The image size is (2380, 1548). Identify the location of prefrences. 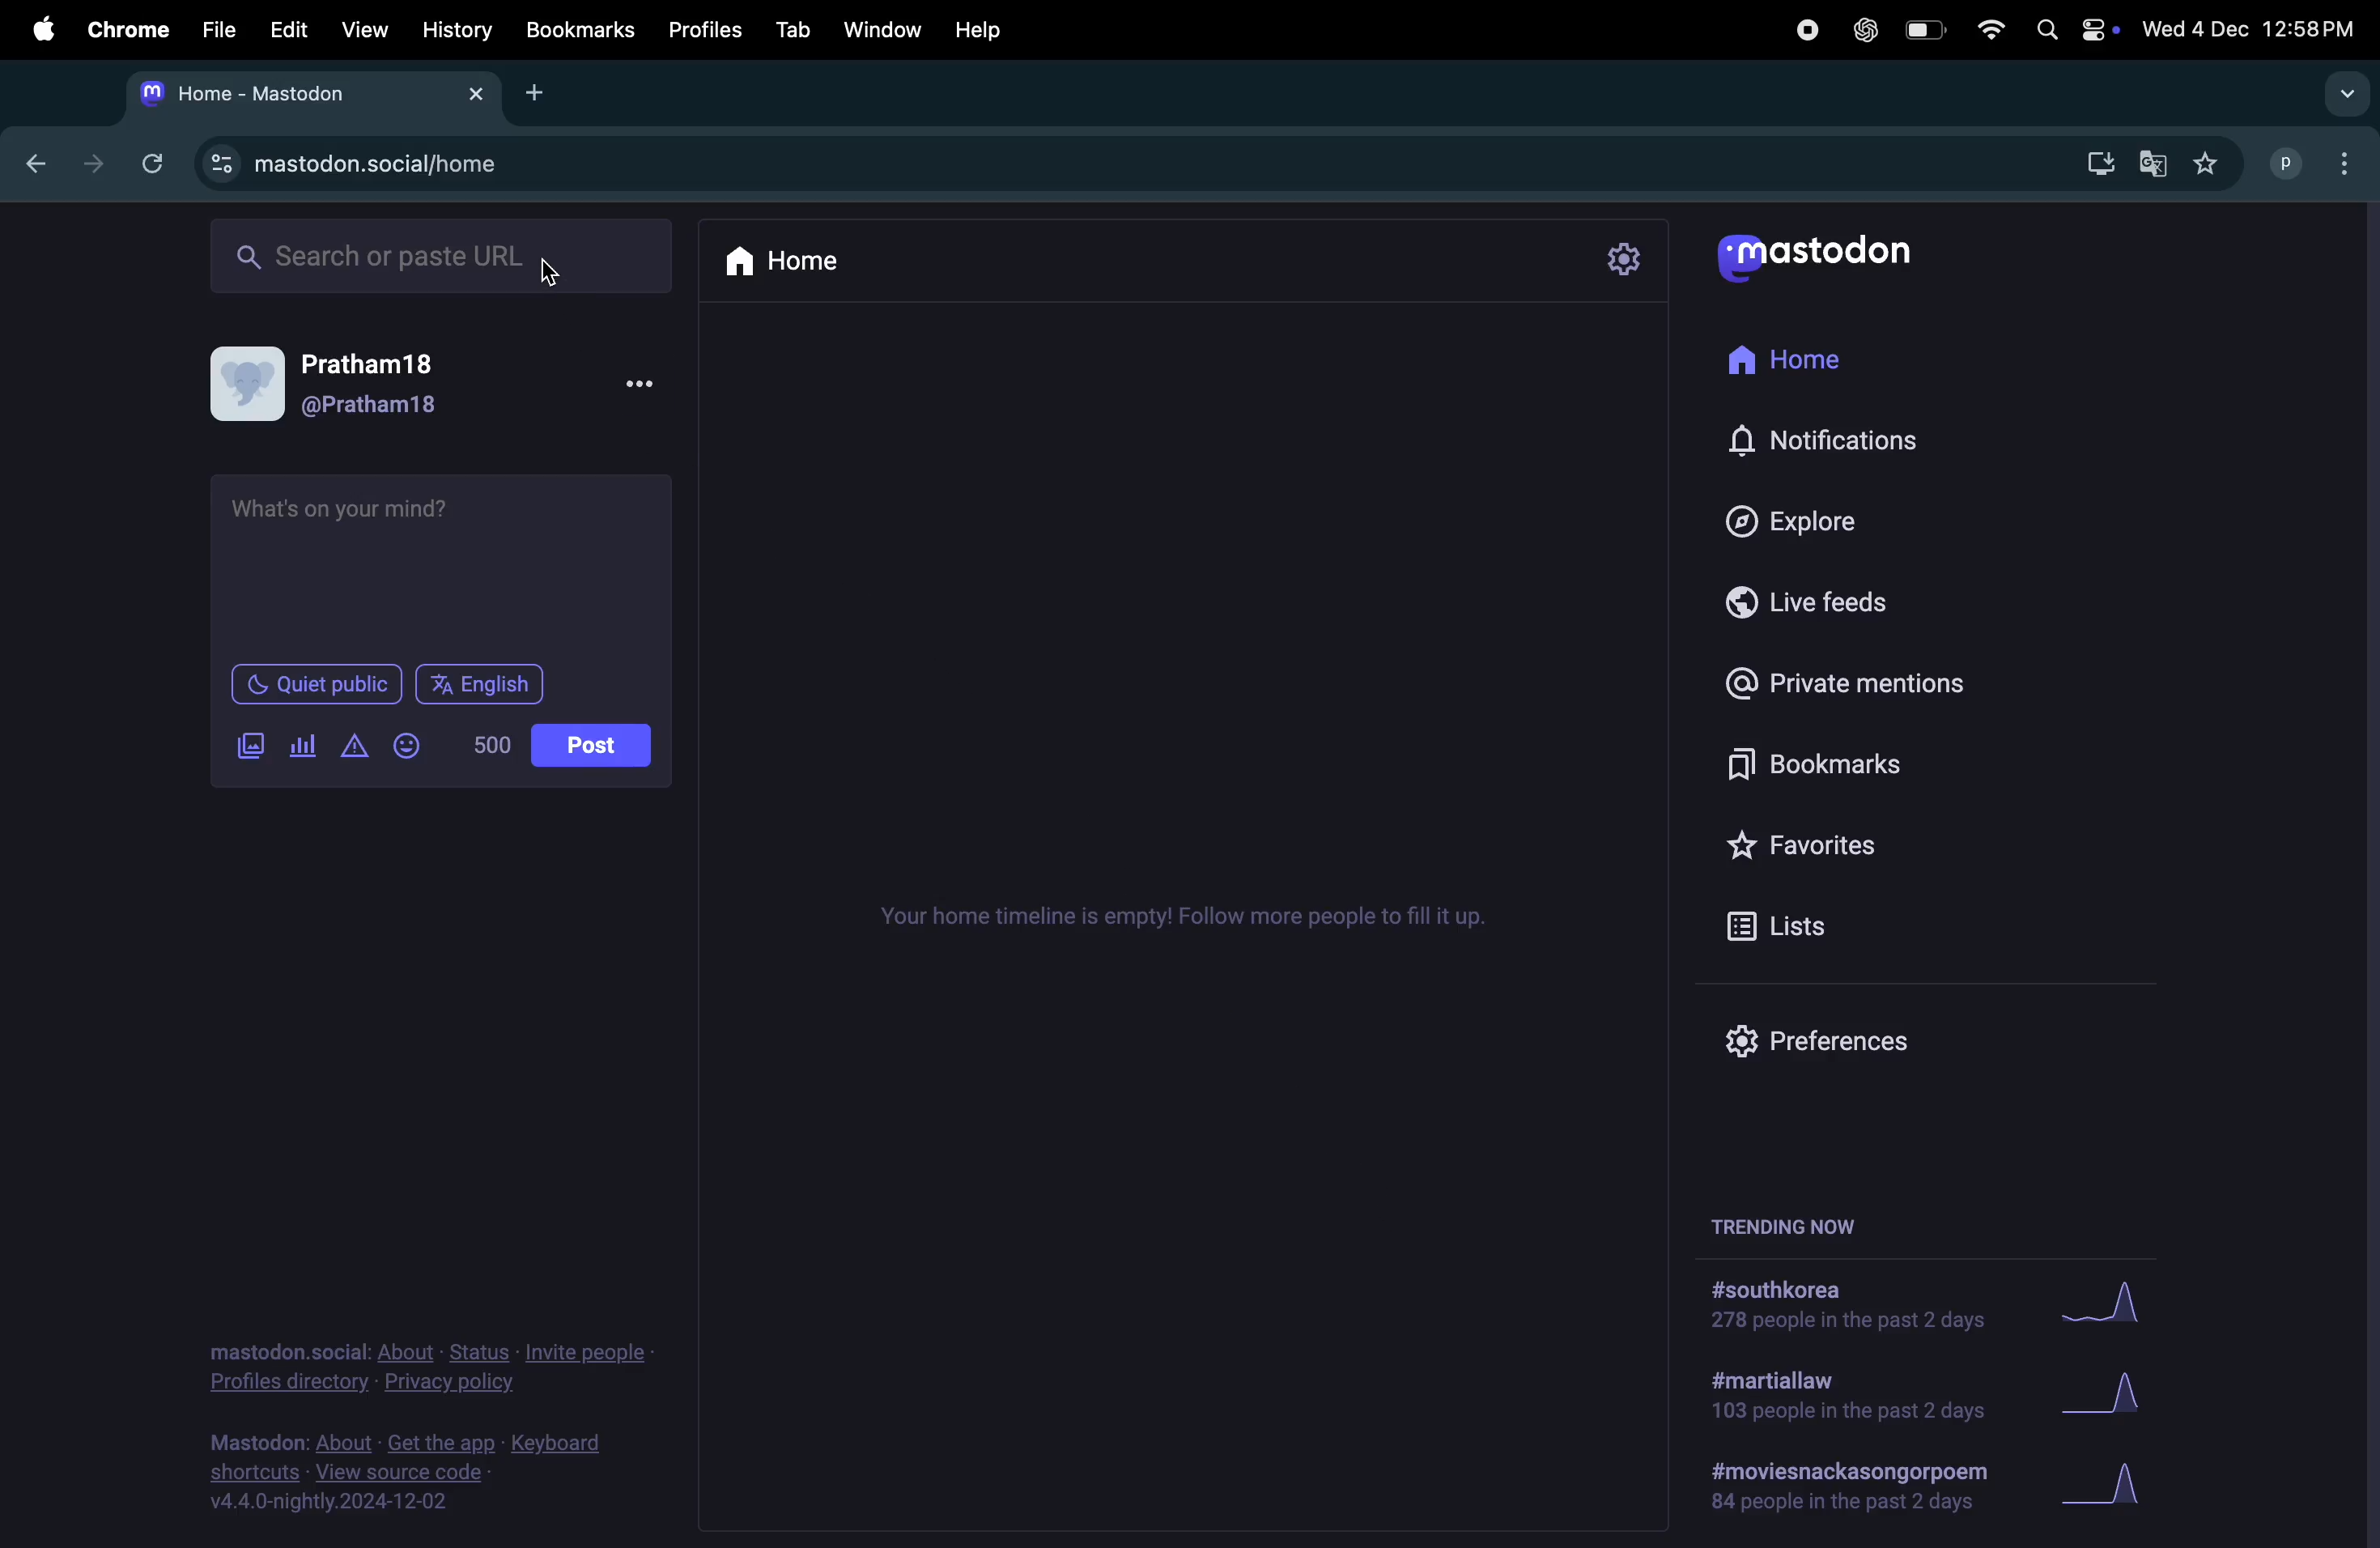
(1820, 1042).